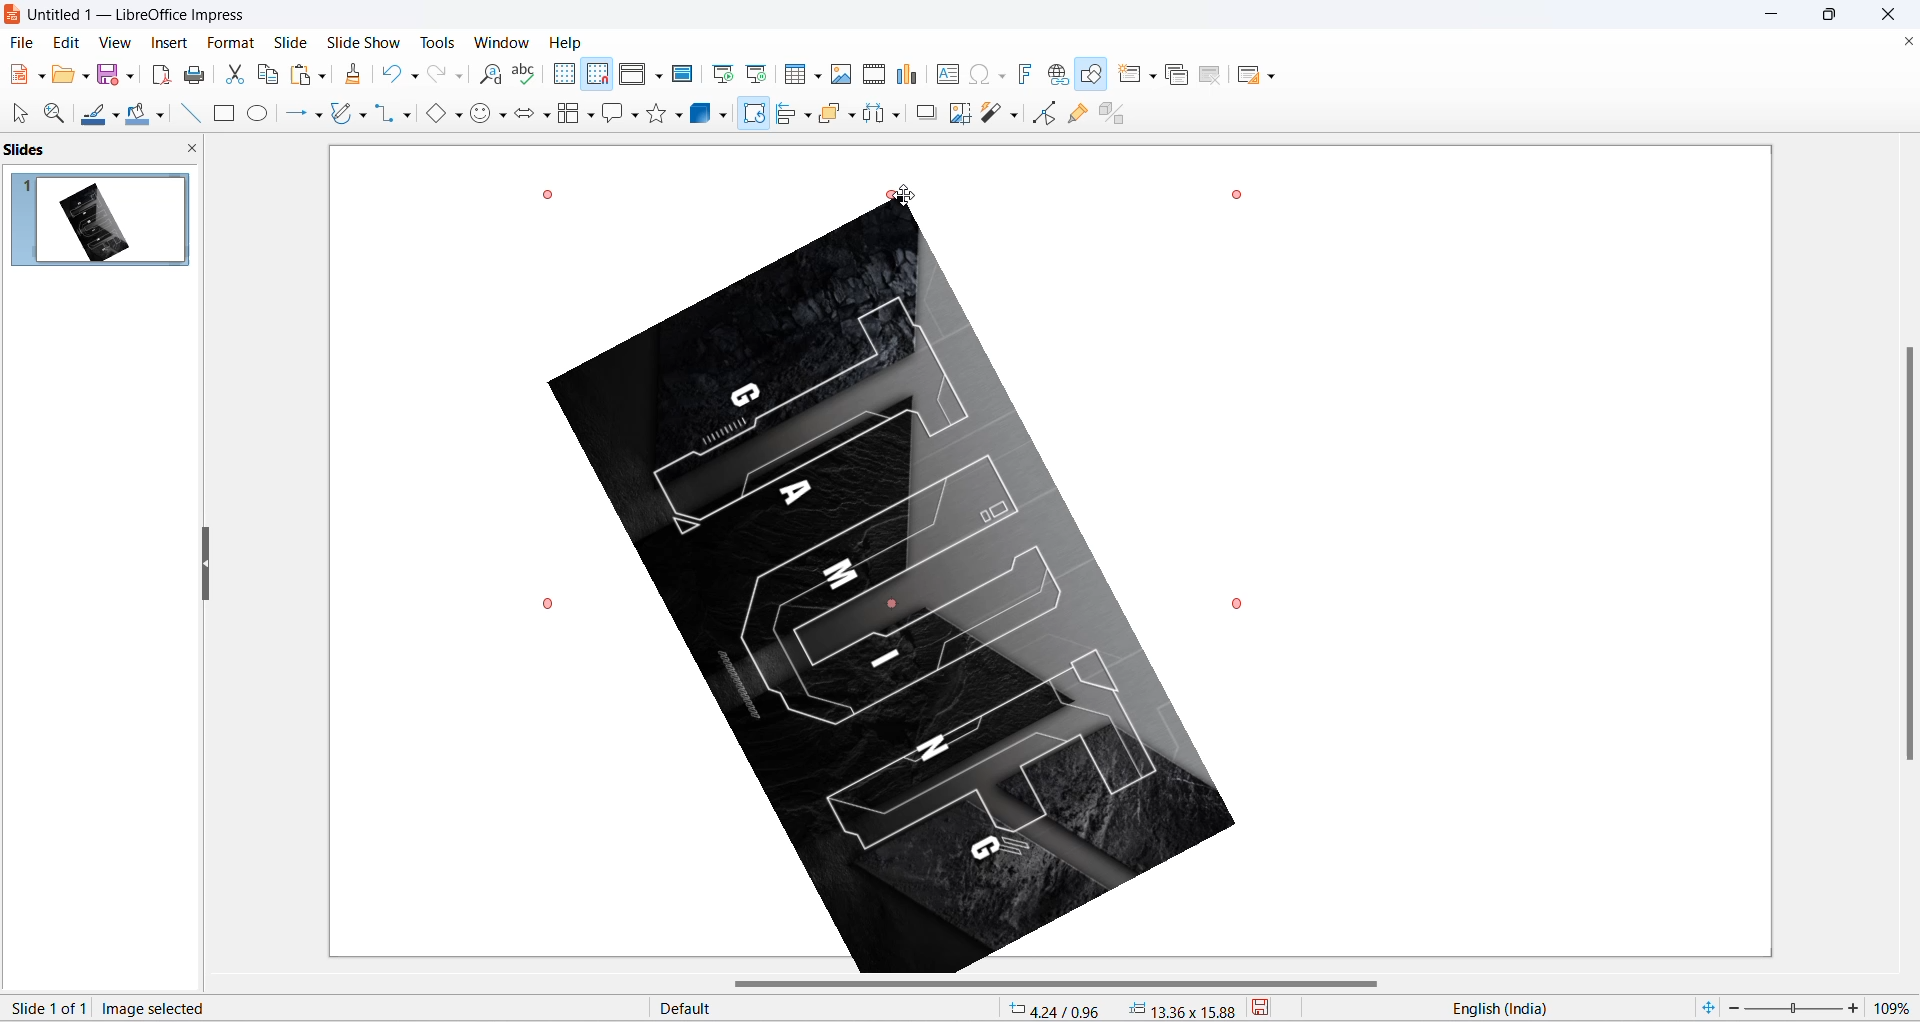 The height and width of the screenshot is (1022, 1920). I want to click on paste, so click(303, 75).